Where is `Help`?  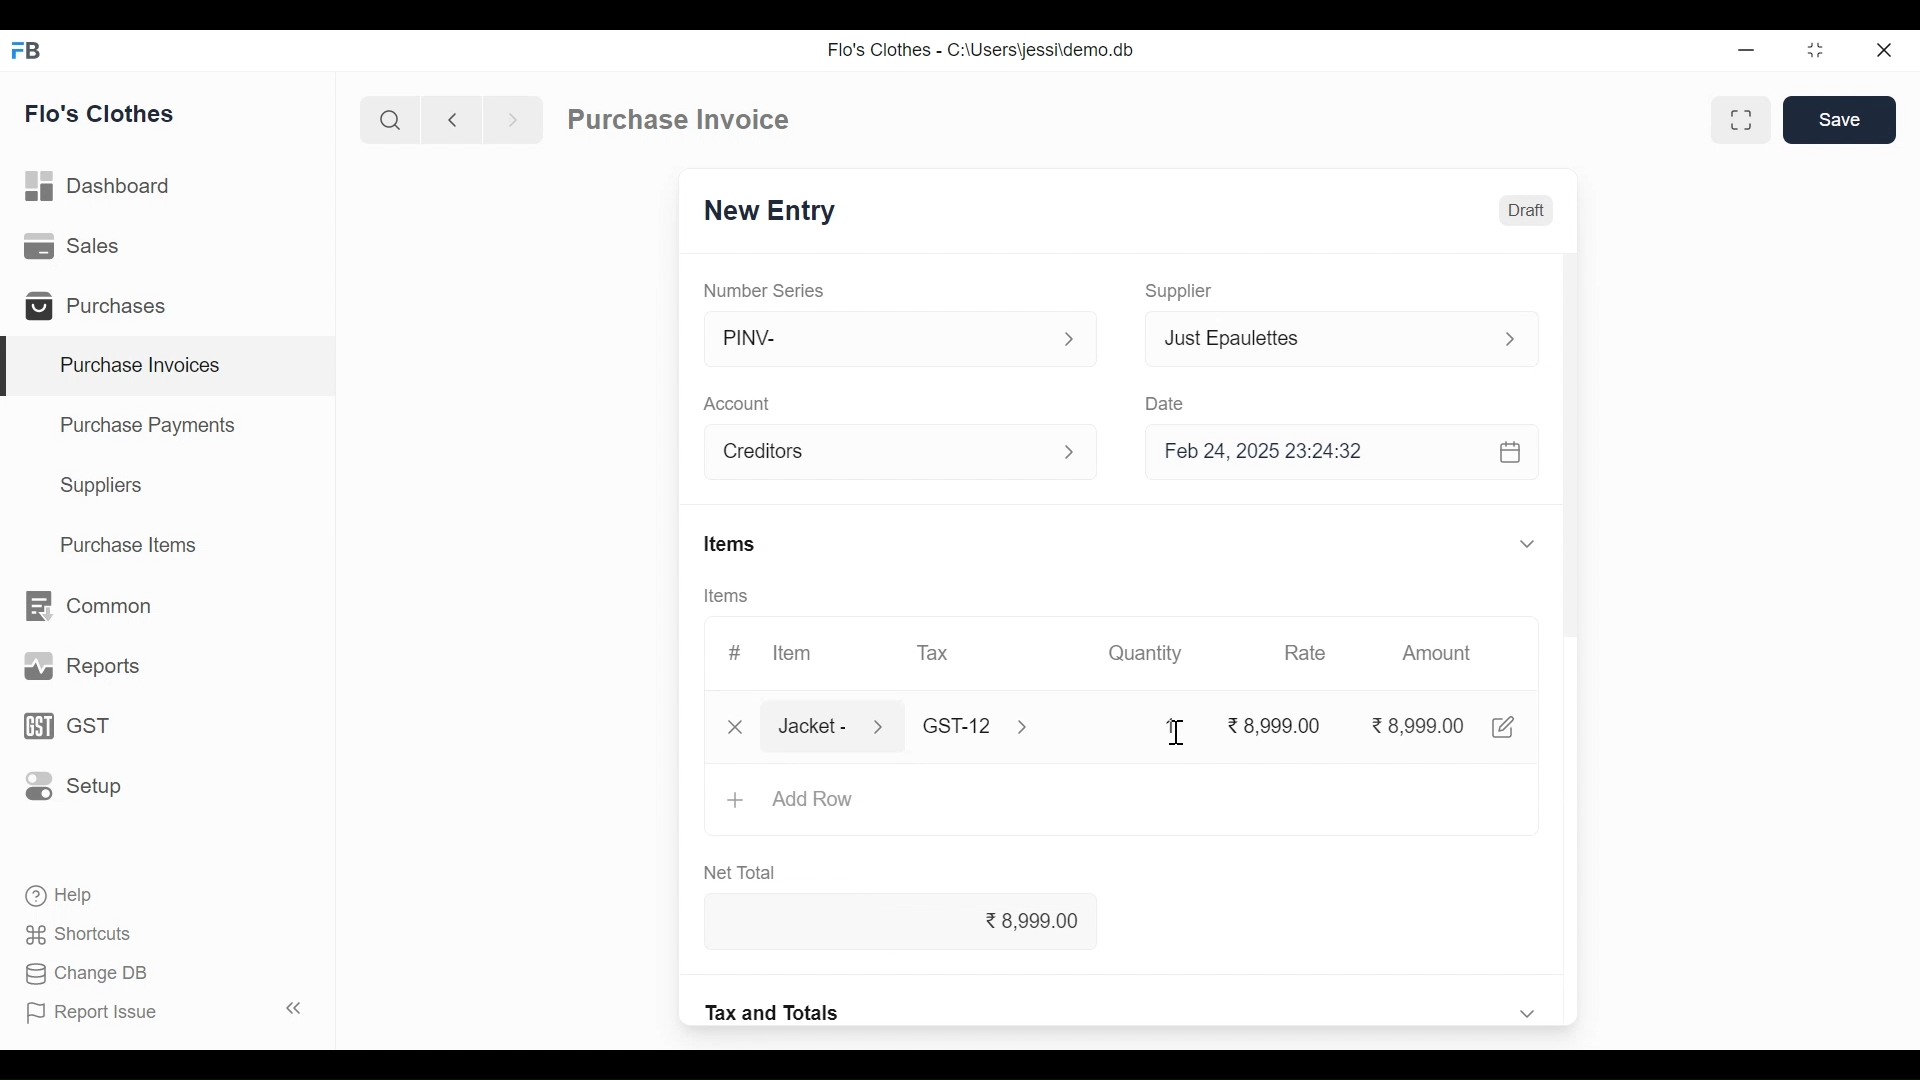 Help is located at coordinates (66, 896).